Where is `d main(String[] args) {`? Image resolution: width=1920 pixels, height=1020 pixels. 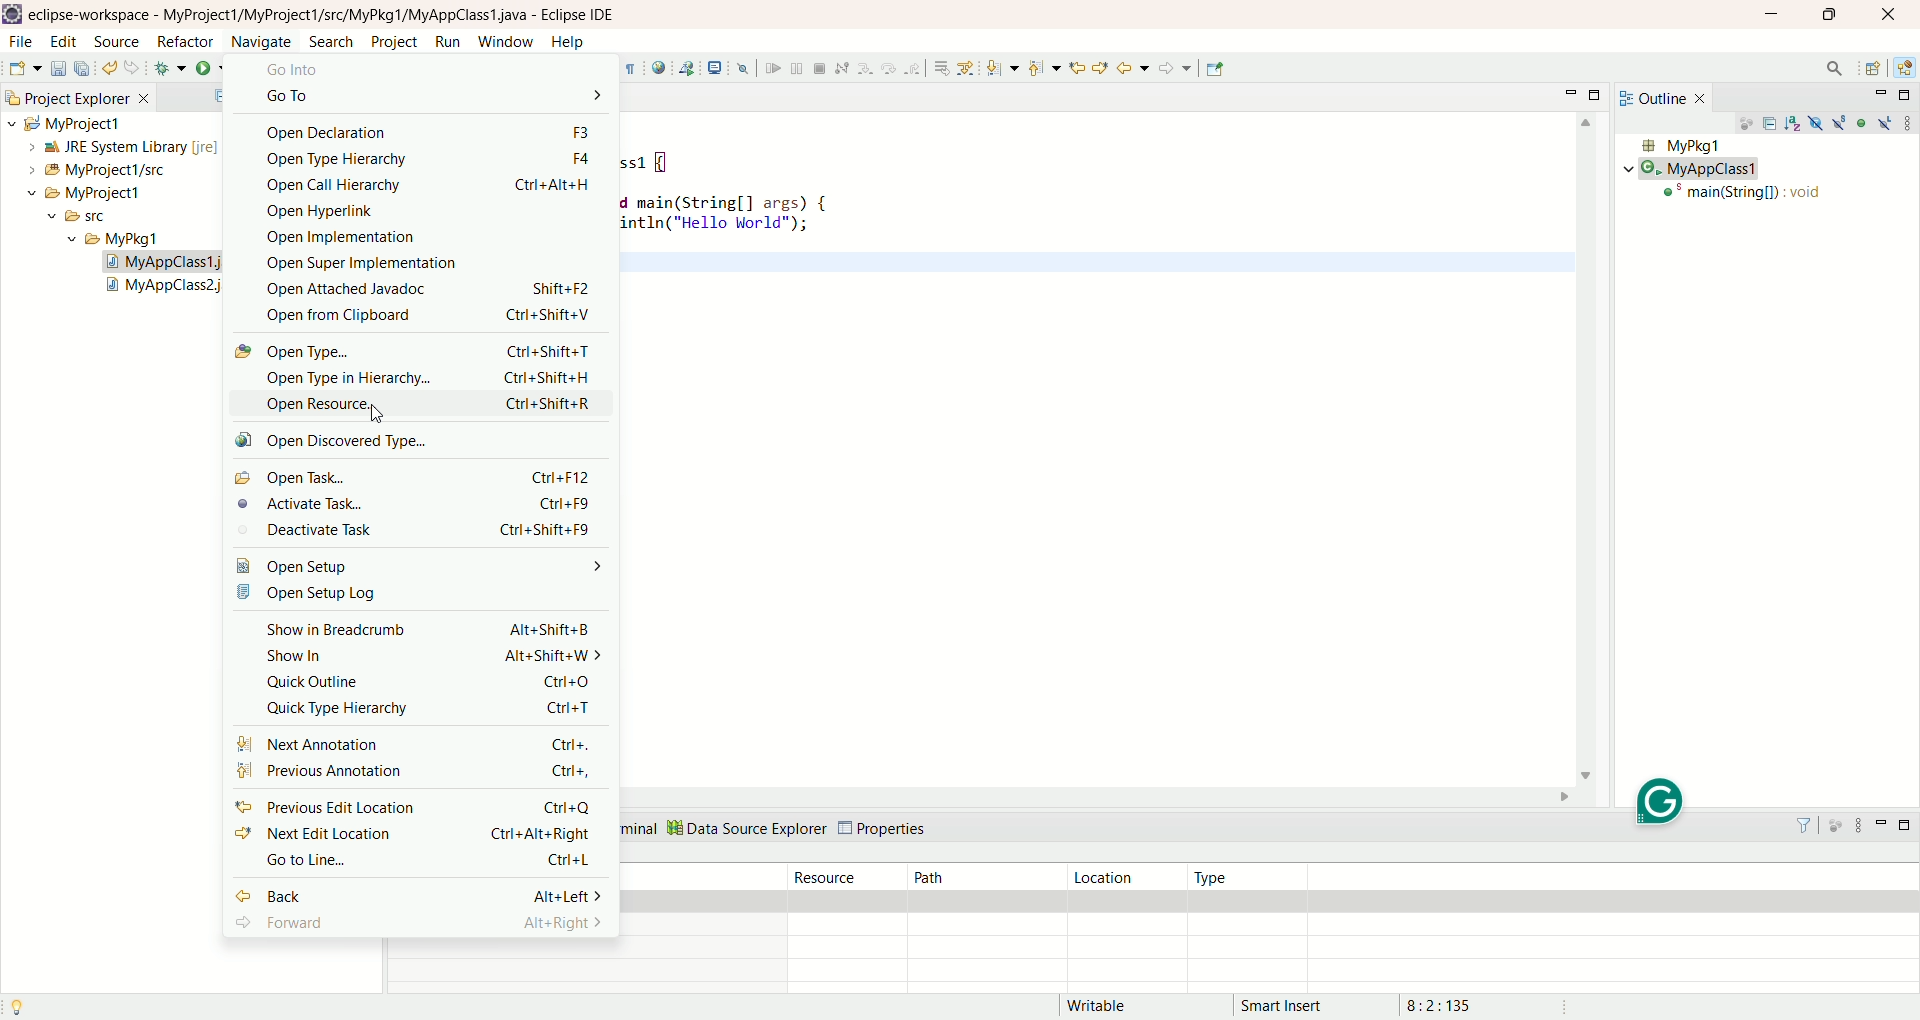
d main(String[] args) { is located at coordinates (724, 202).